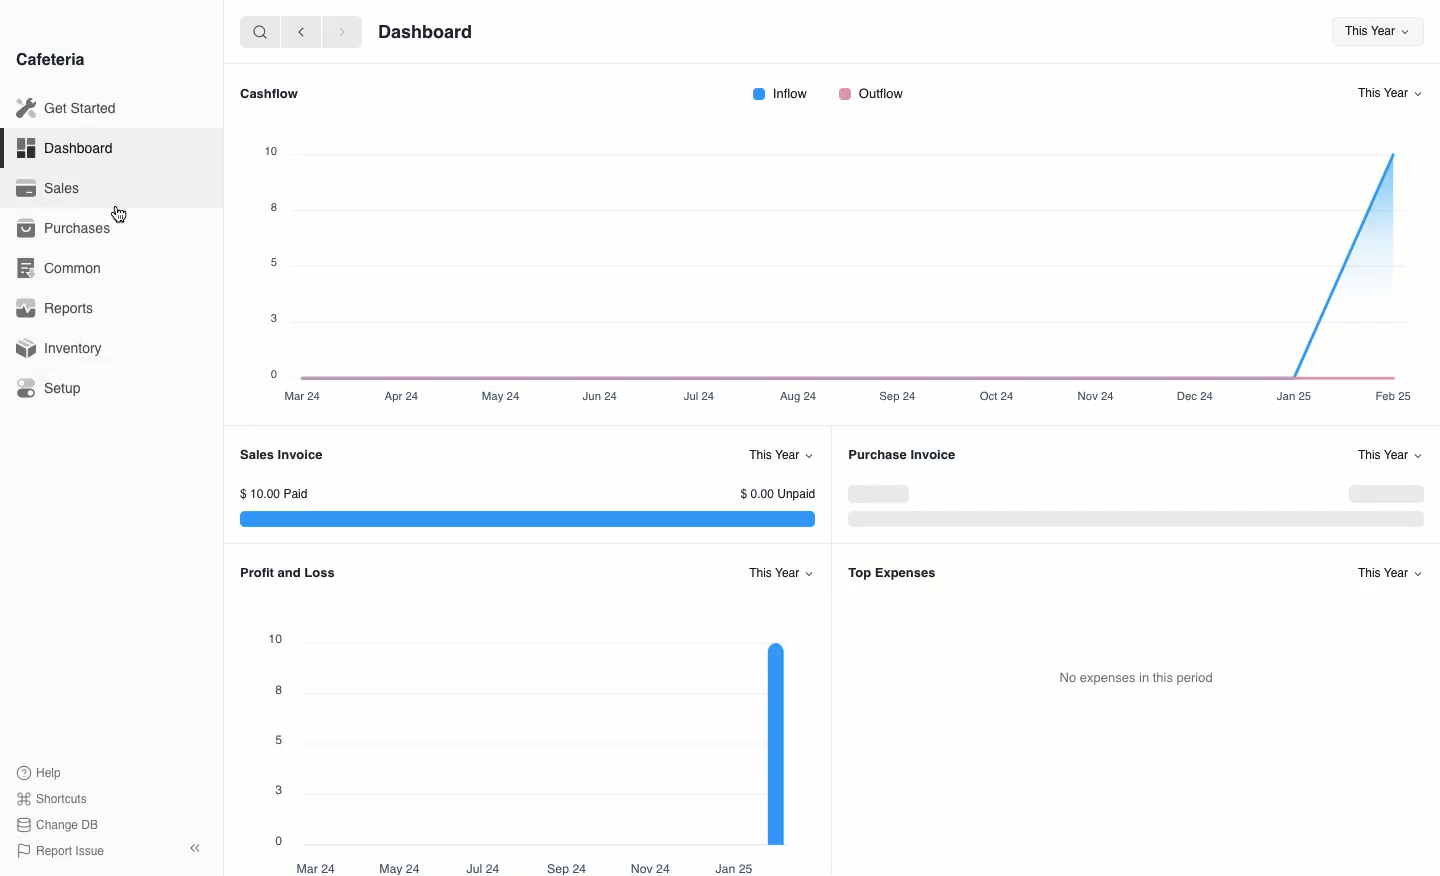 The width and height of the screenshot is (1440, 876). I want to click on “This Year, so click(1390, 454).